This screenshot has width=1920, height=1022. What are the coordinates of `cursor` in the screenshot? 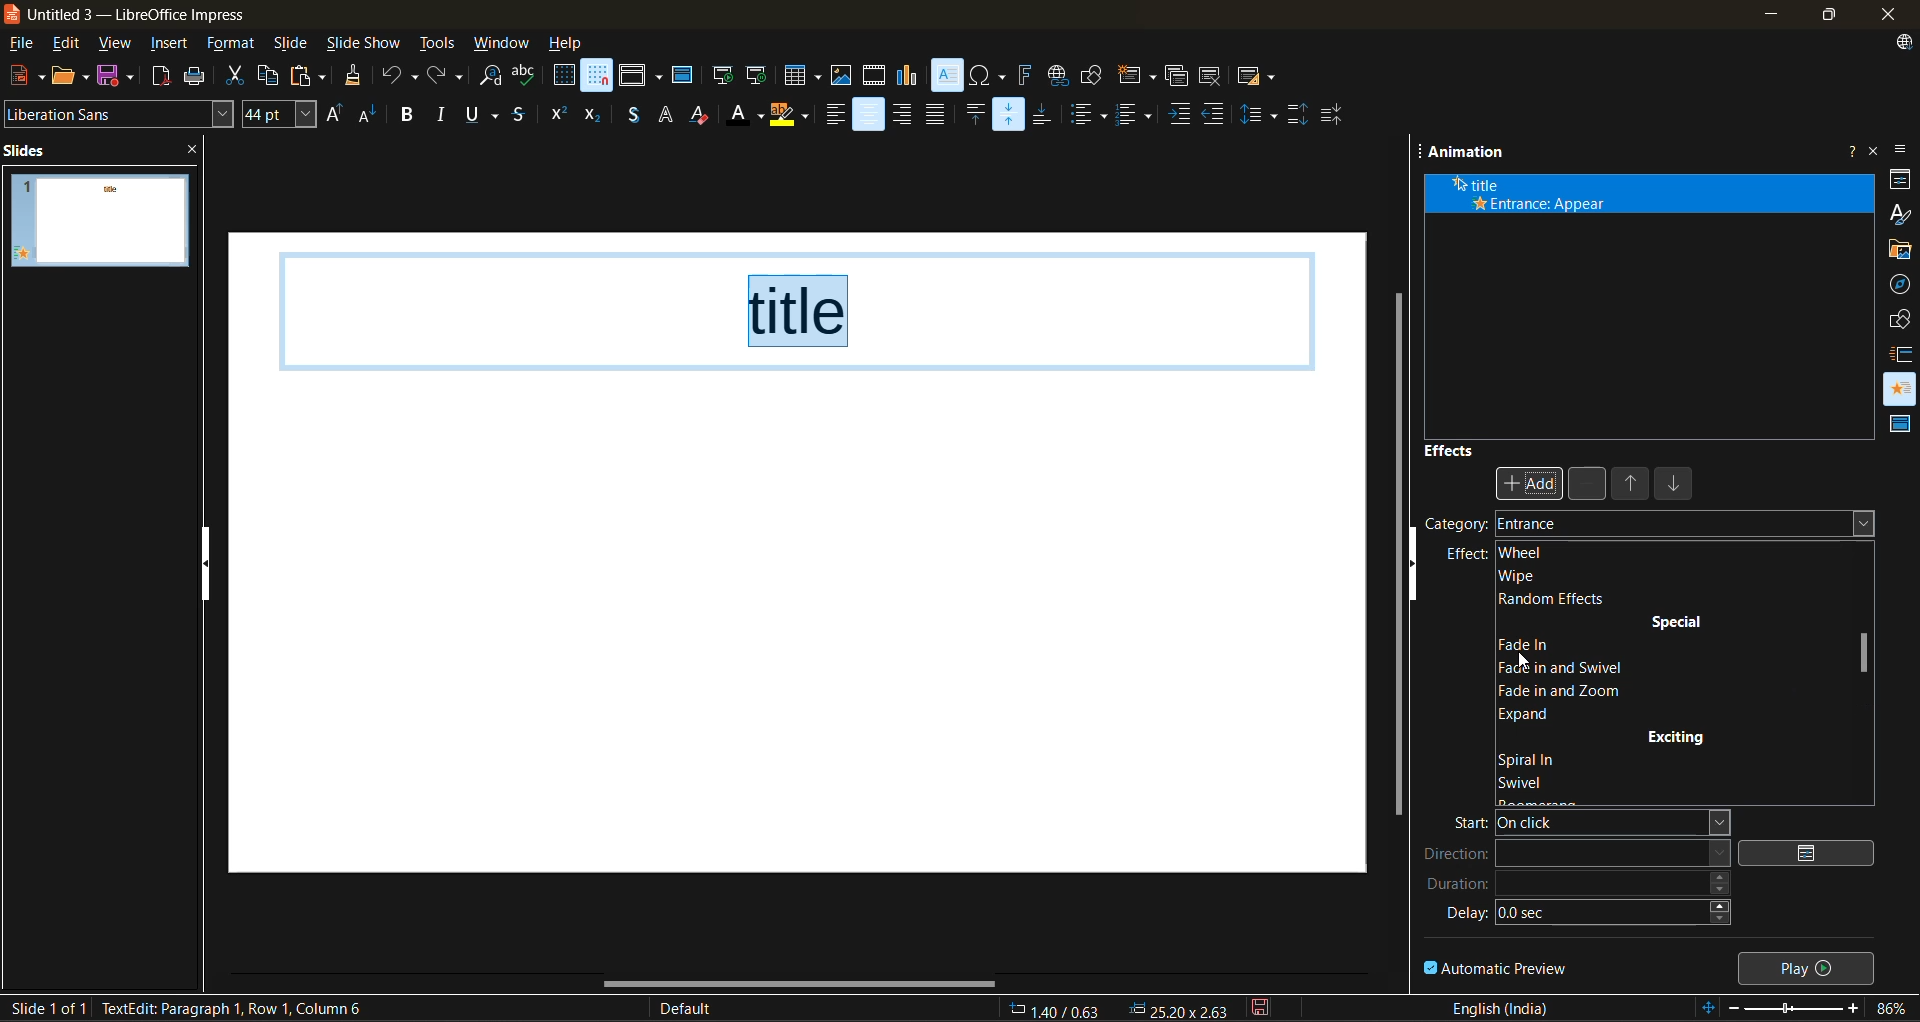 It's located at (1520, 663).